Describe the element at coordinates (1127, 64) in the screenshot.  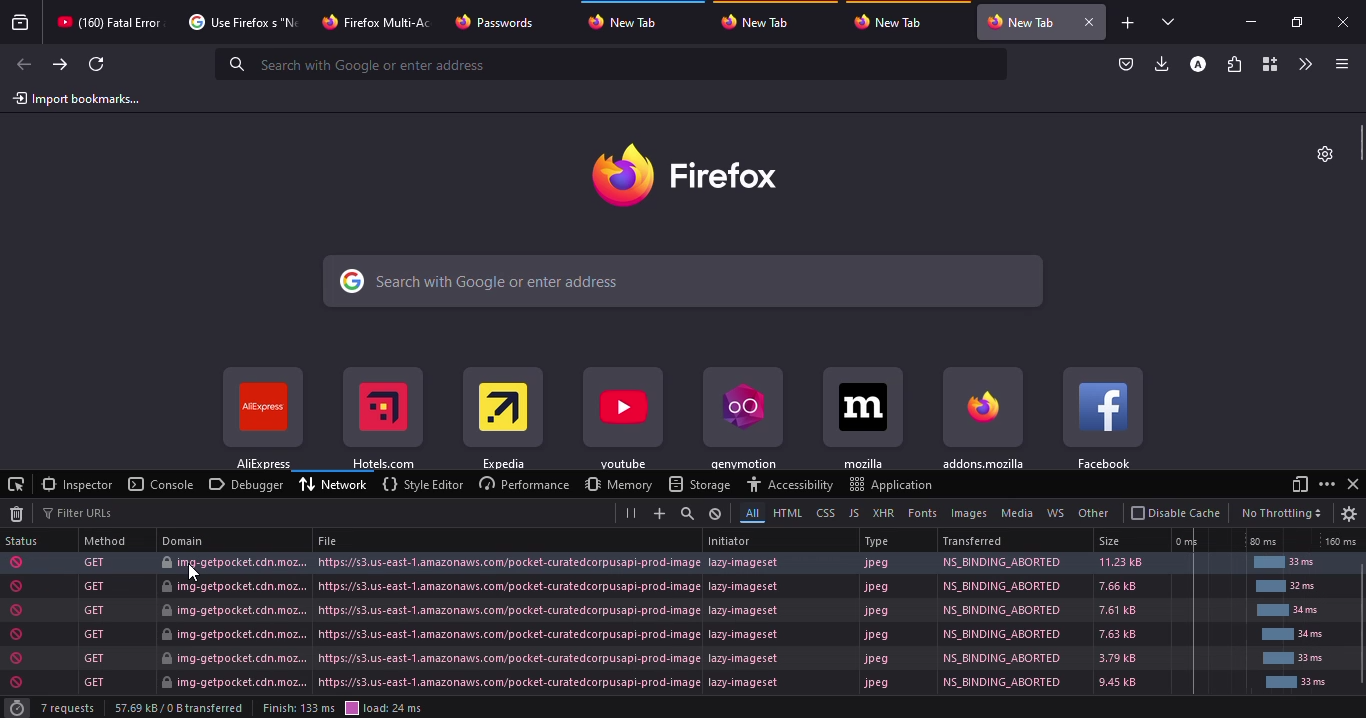
I see `verified` at that location.